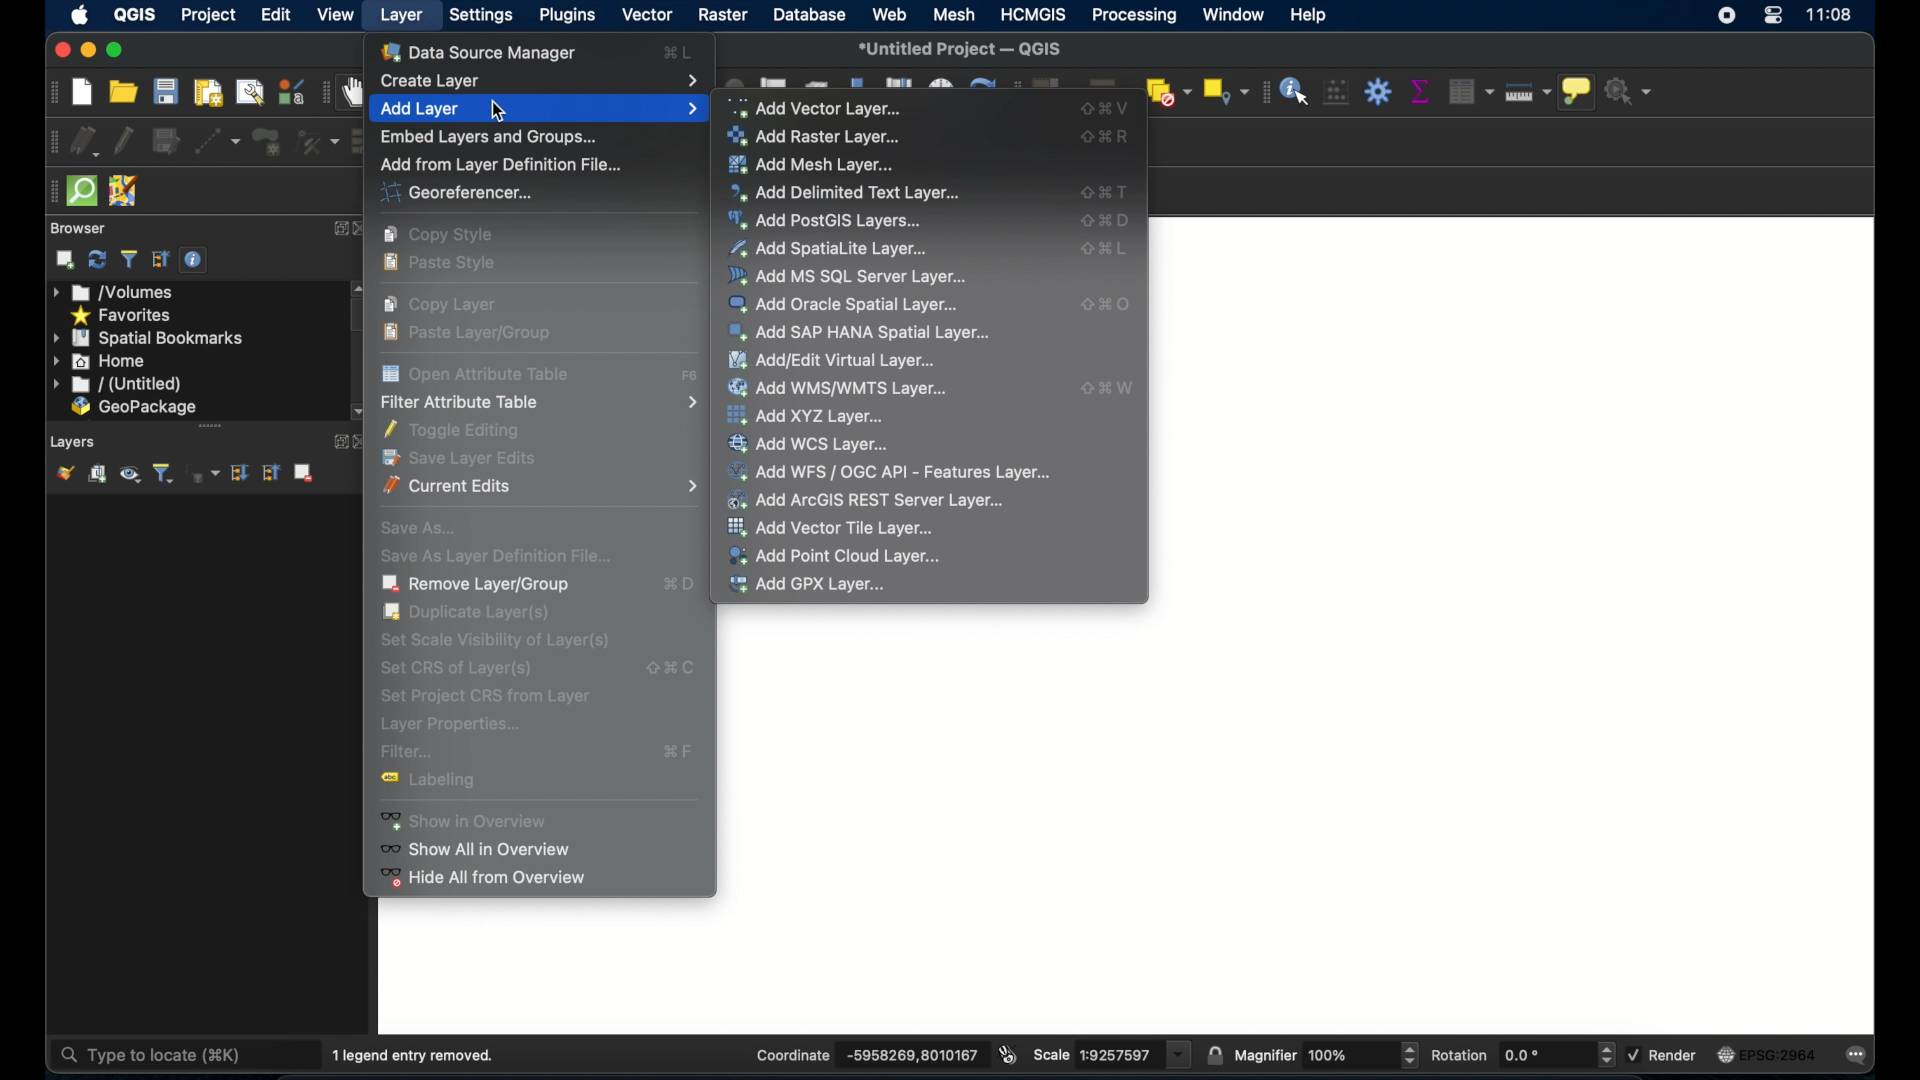 This screenshot has width=1920, height=1080. I want to click on open attribute table, so click(1467, 89).